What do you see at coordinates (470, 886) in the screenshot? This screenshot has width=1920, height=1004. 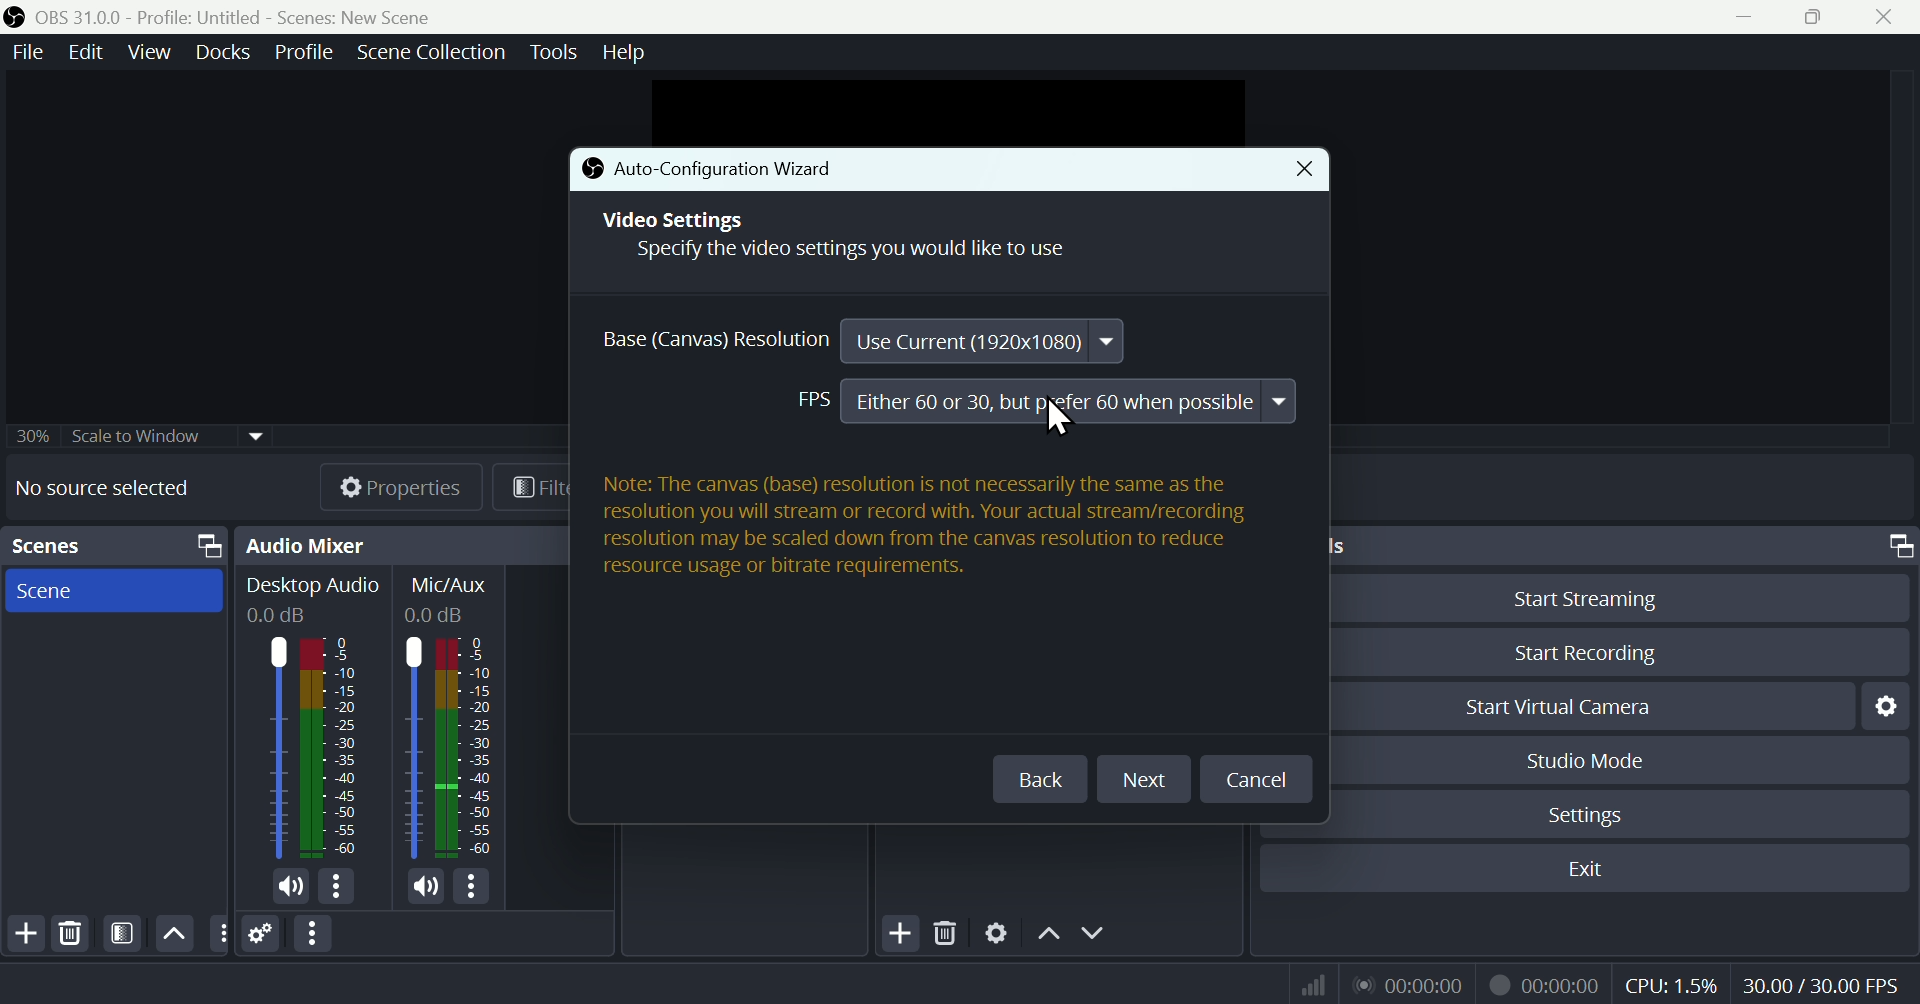 I see `options` at bounding box center [470, 886].